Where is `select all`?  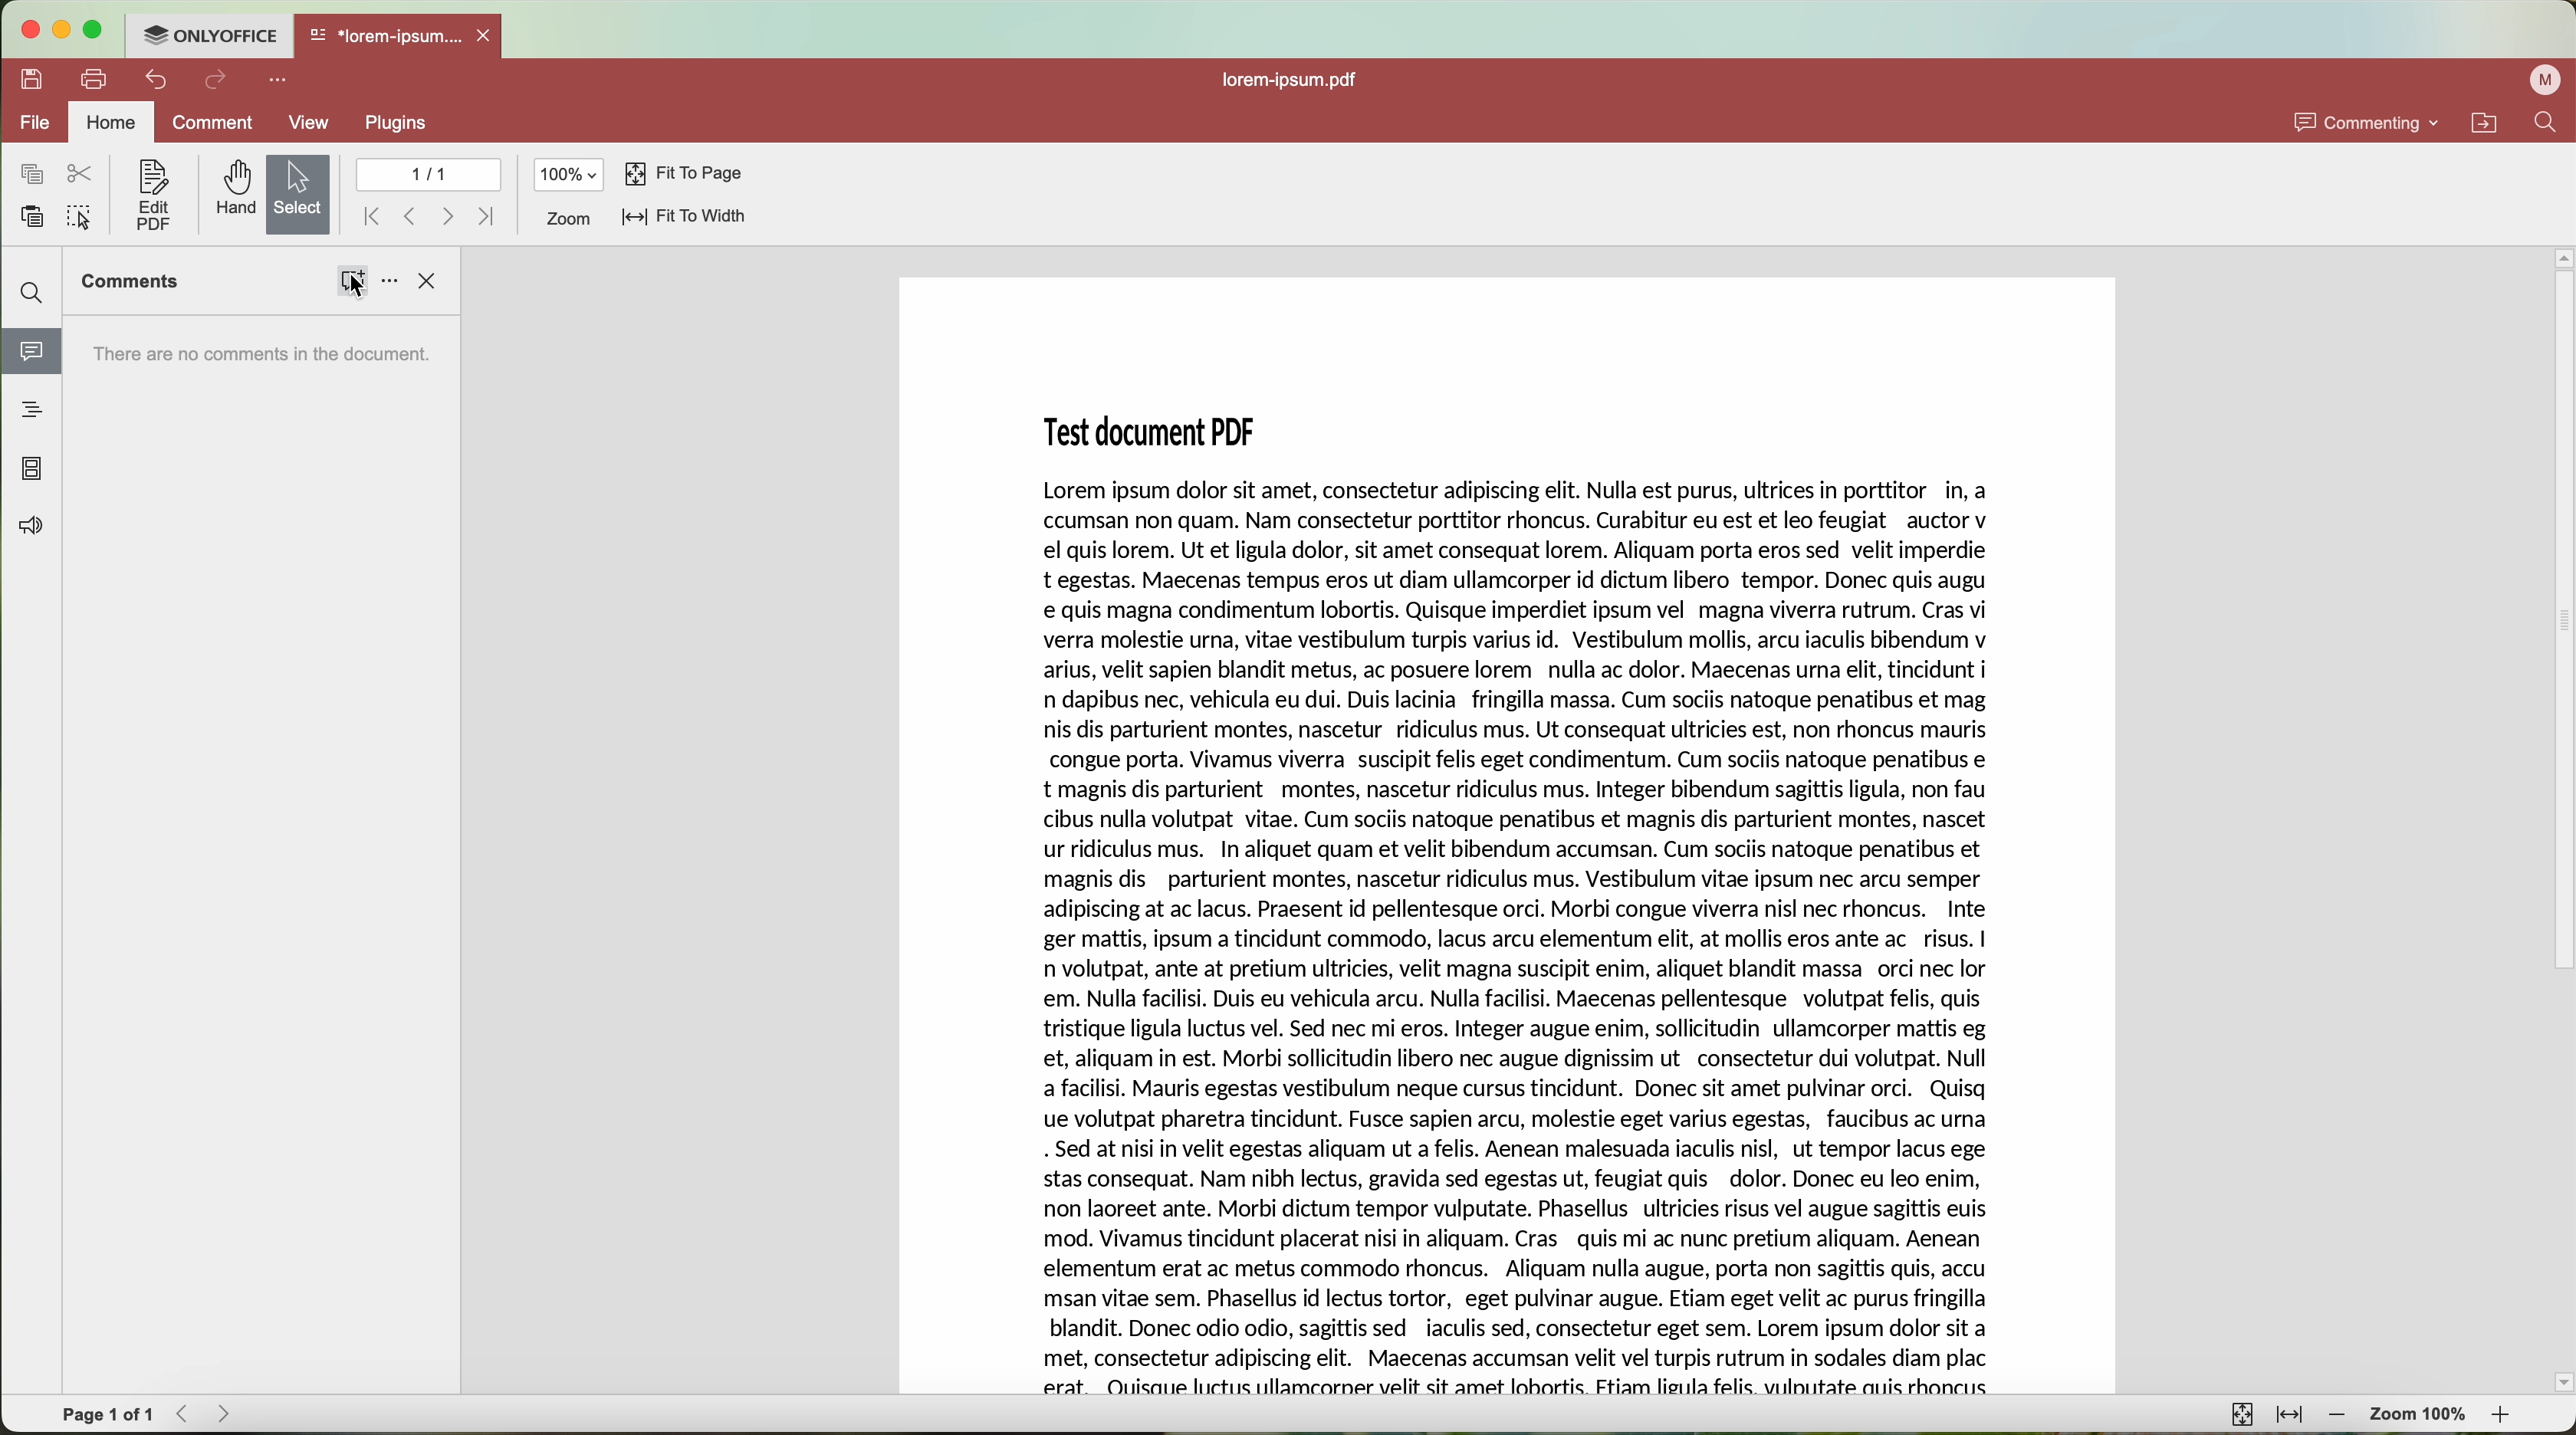 select all is located at coordinates (80, 219).